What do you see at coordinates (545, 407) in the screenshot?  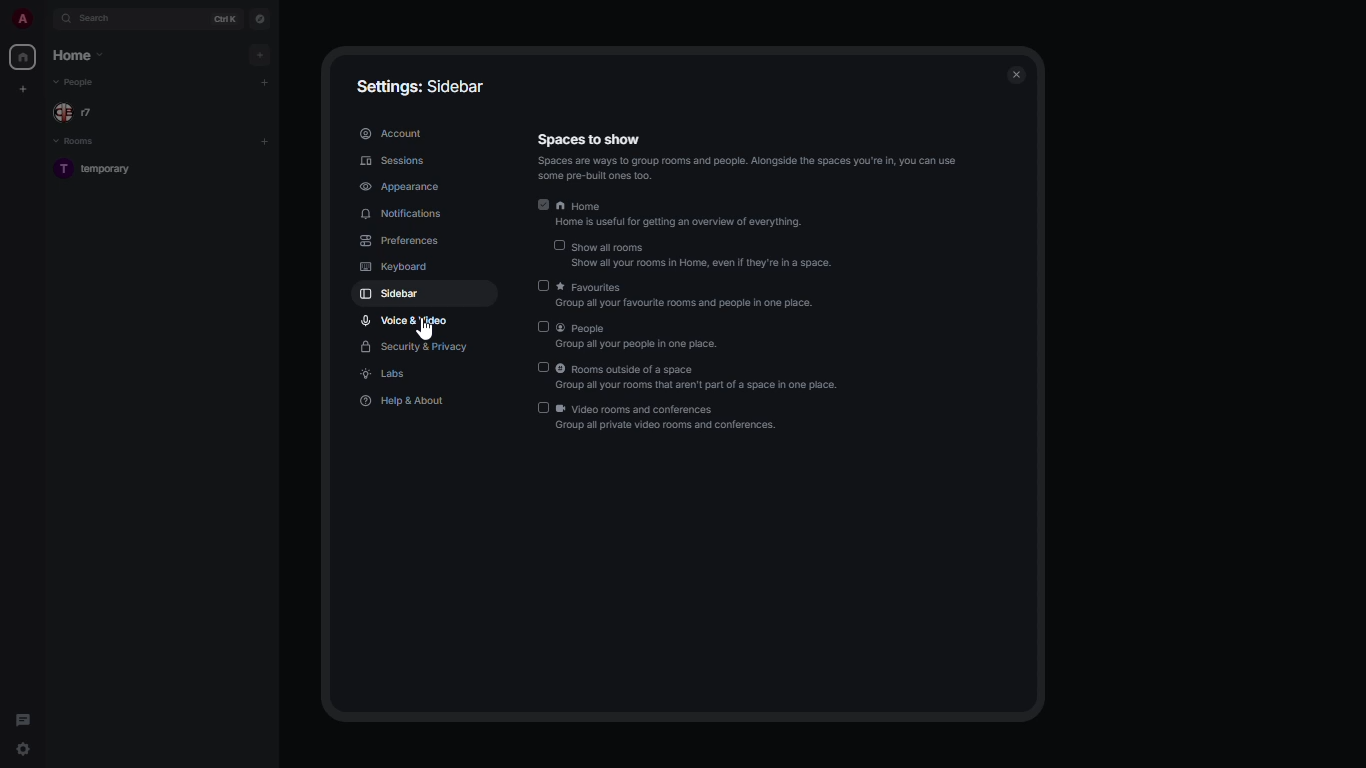 I see `` at bounding box center [545, 407].